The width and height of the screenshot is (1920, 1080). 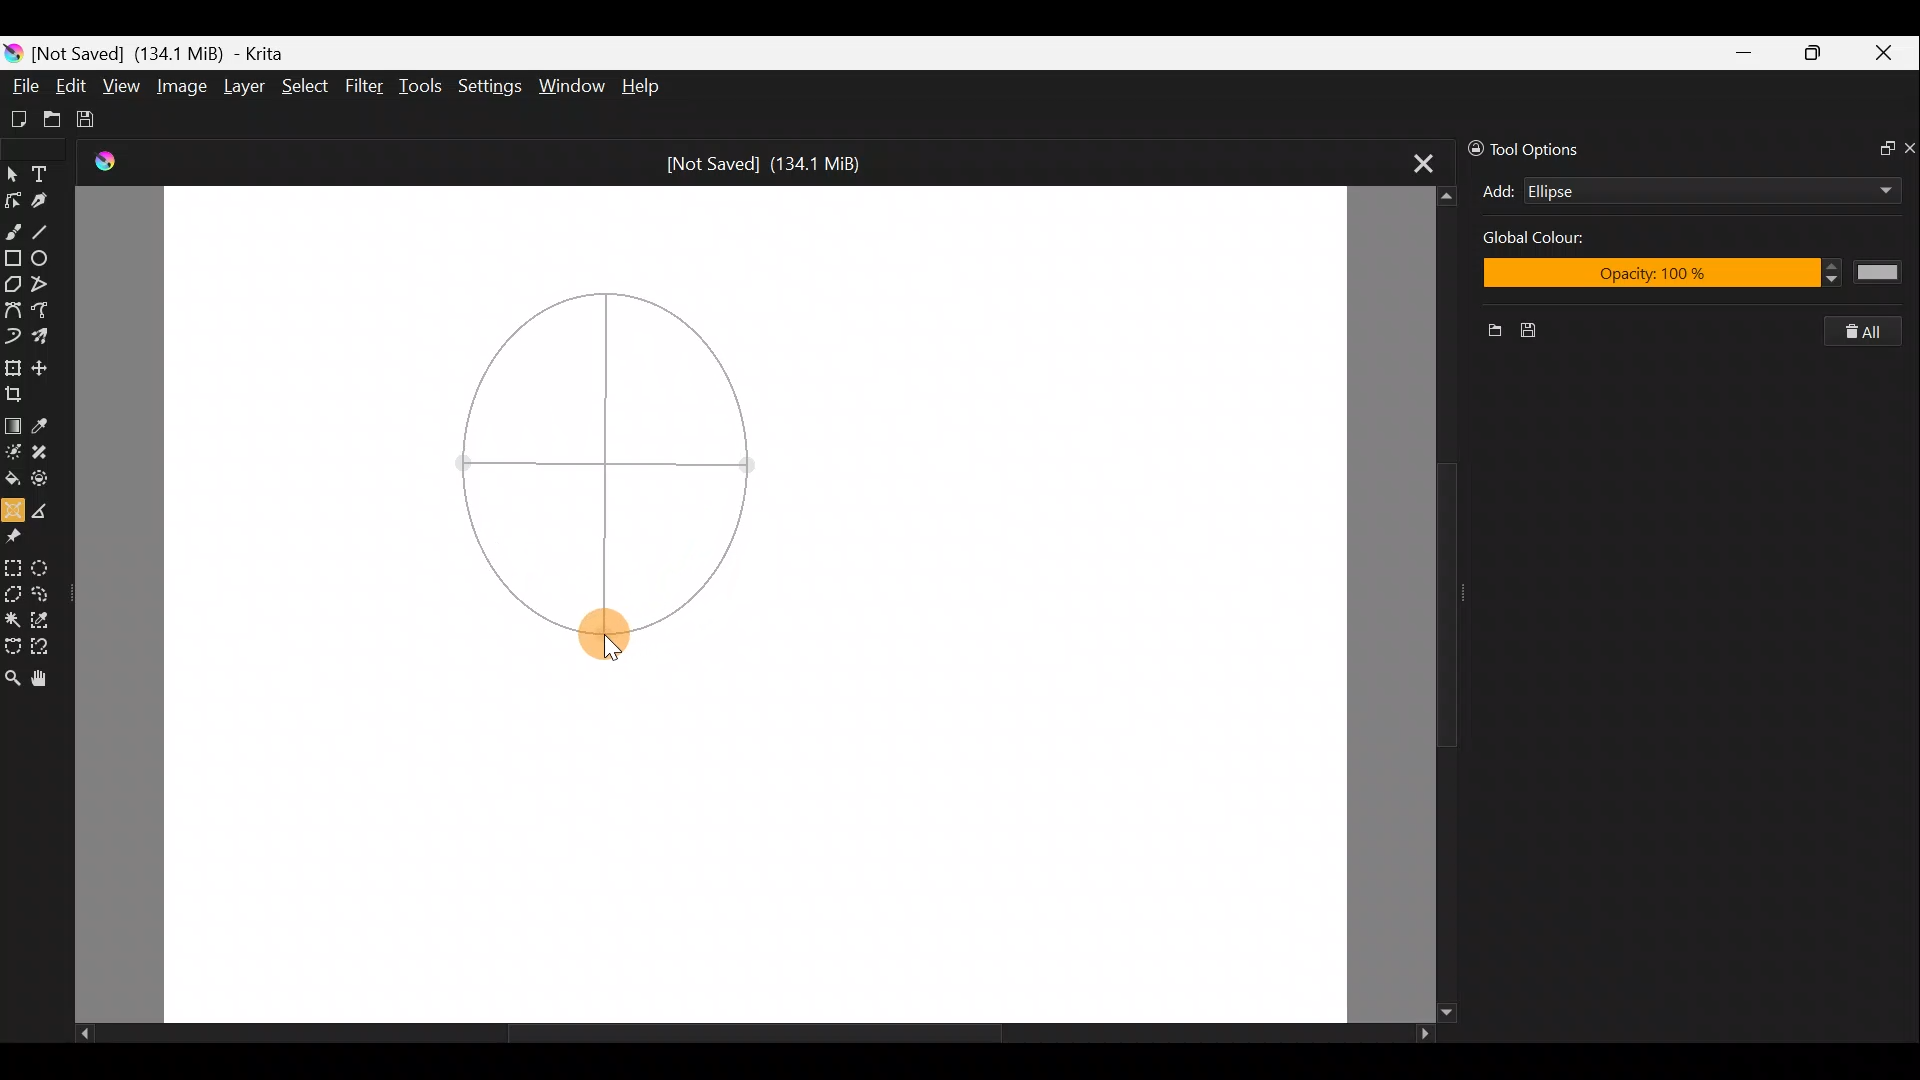 I want to click on Filter, so click(x=365, y=88).